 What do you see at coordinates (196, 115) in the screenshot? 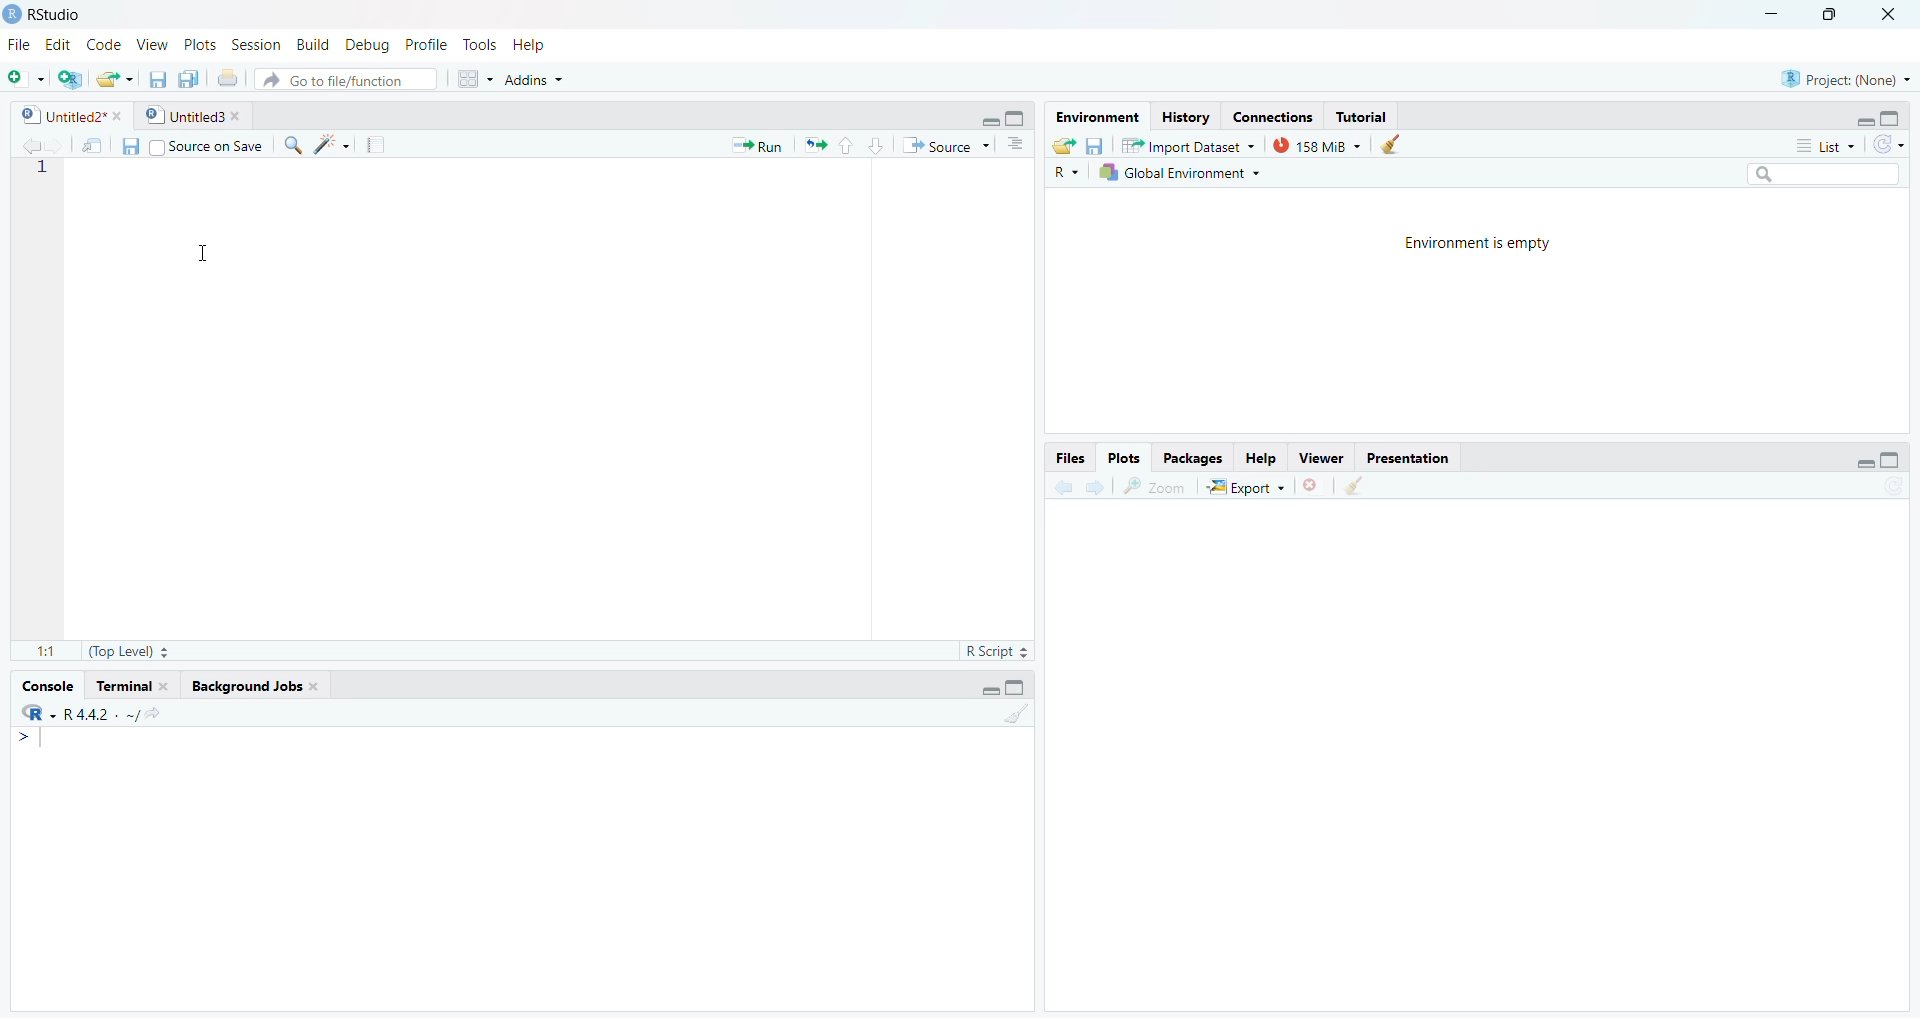
I see `) | Untitled3` at bounding box center [196, 115].